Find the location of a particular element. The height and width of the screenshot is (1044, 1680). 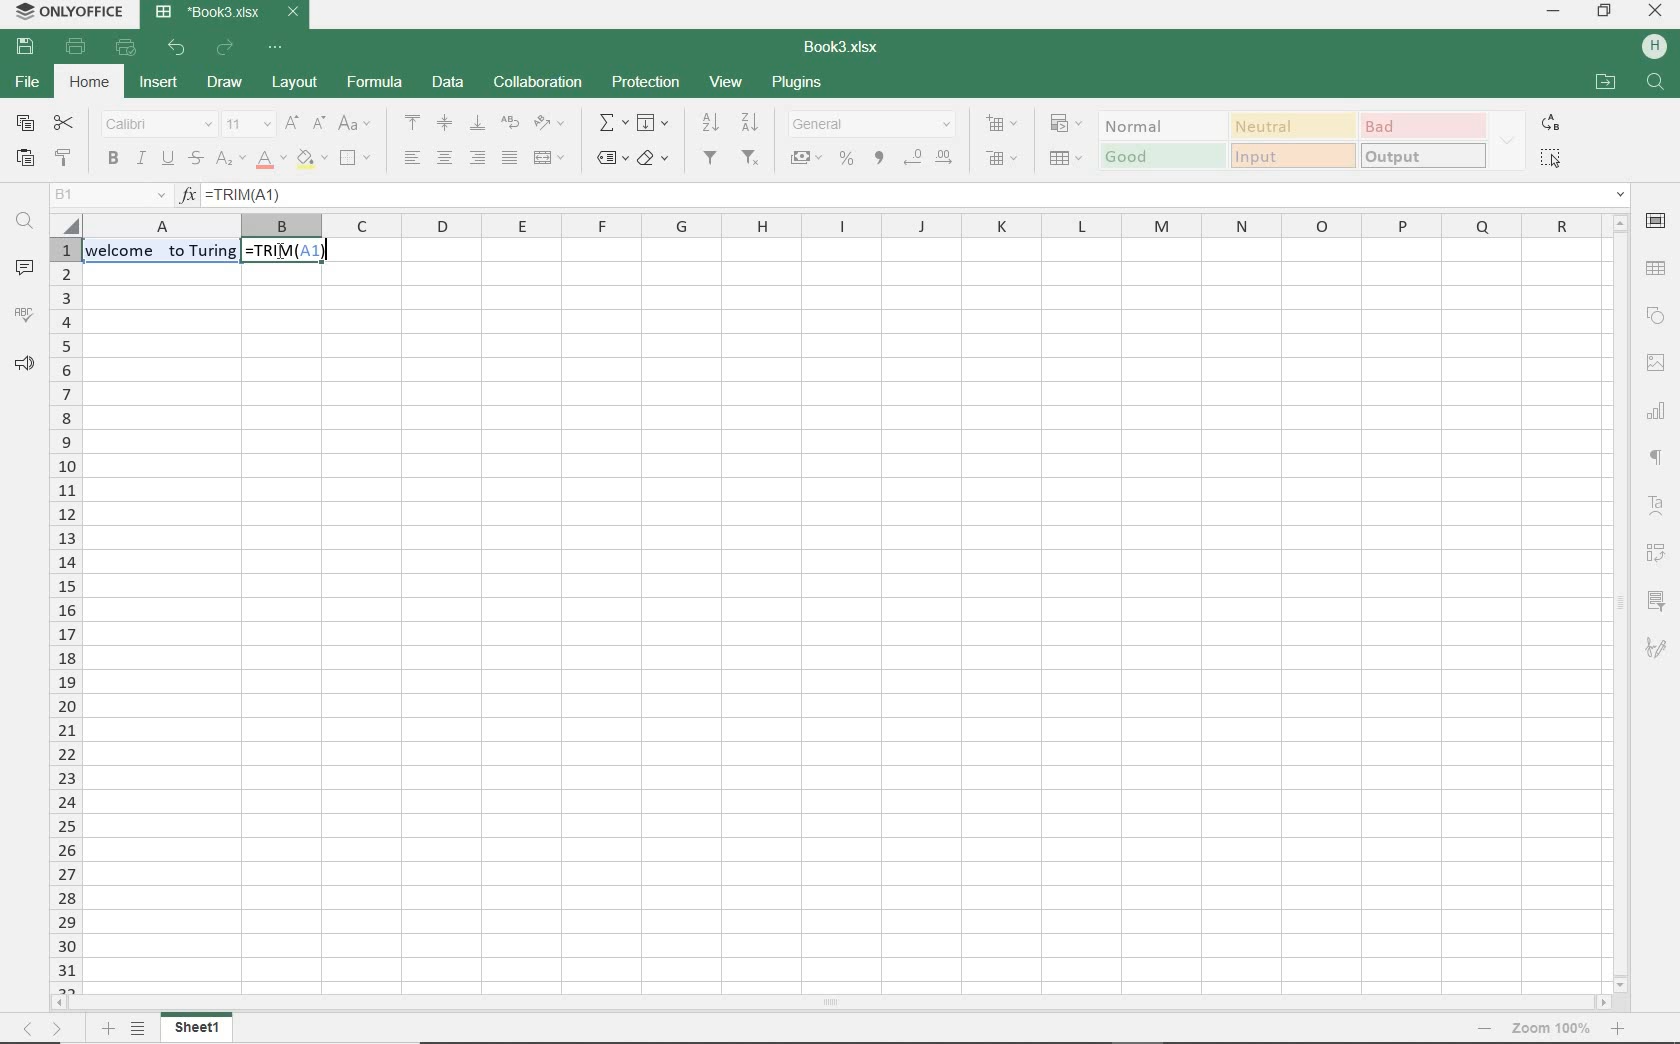

home is located at coordinates (89, 84).